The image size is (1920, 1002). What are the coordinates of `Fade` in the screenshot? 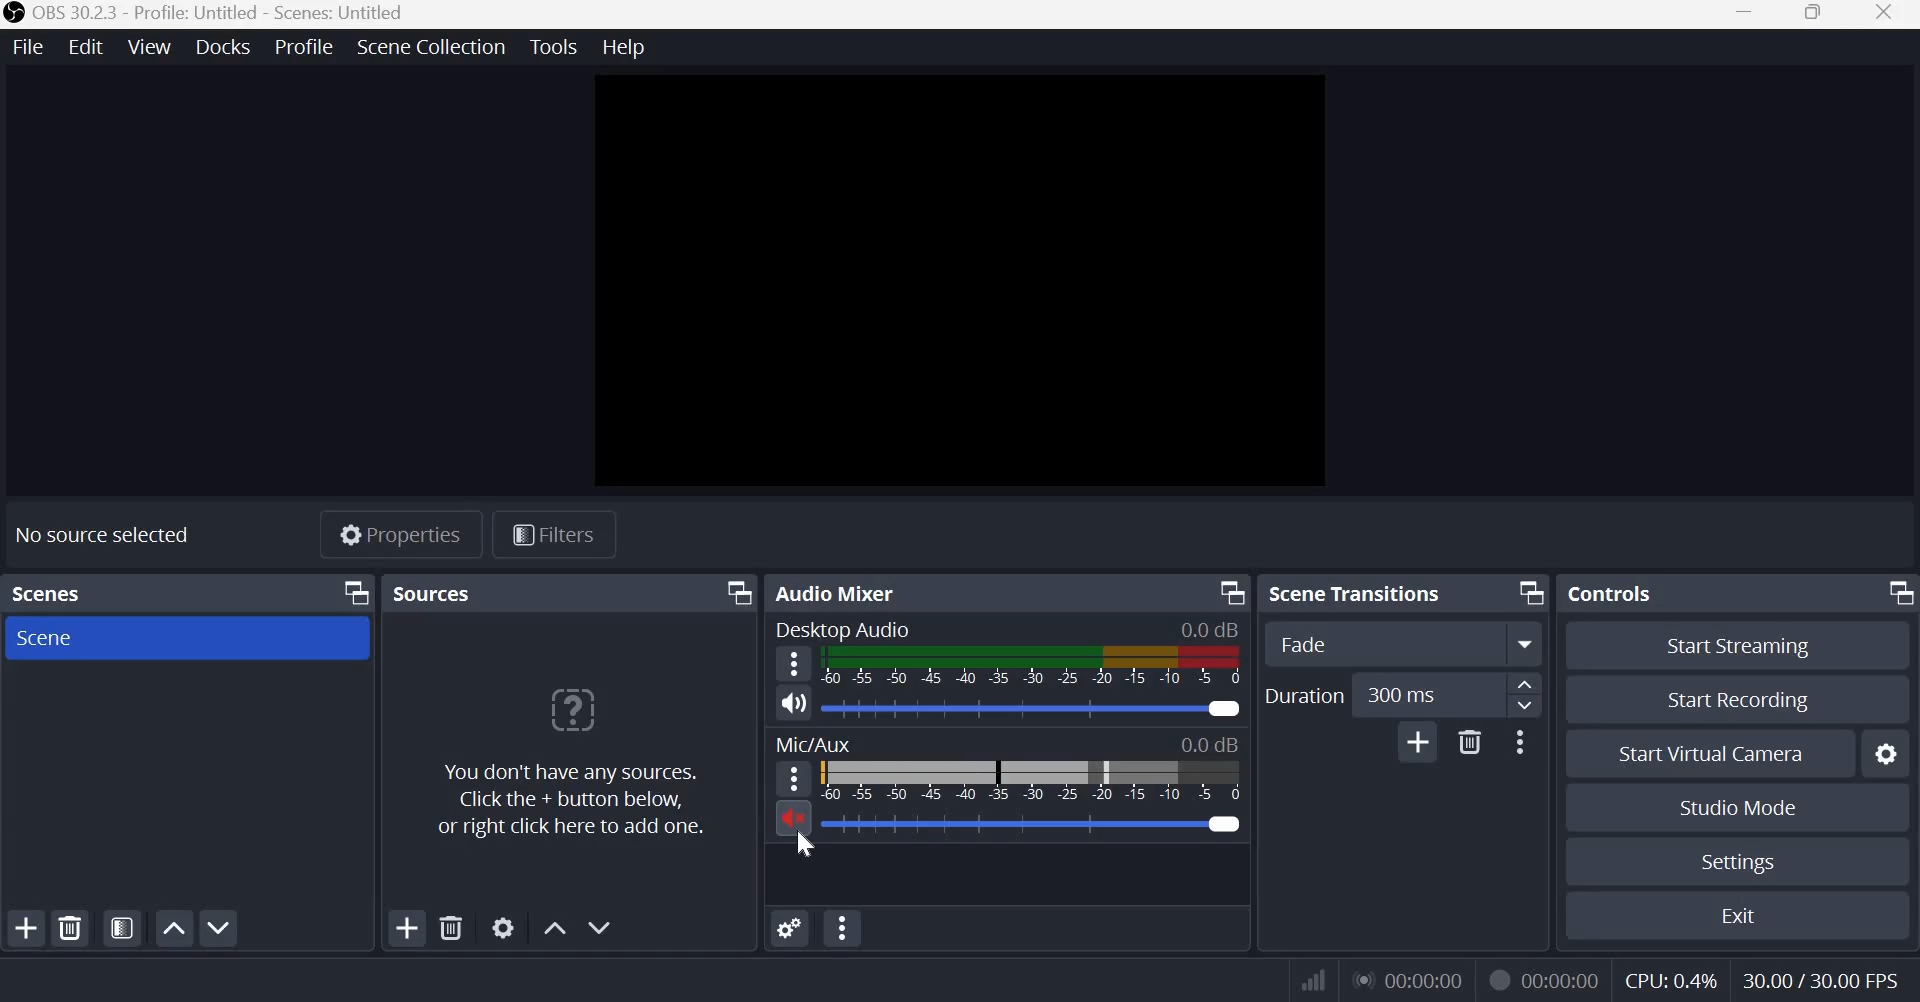 It's located at (1384, 643).